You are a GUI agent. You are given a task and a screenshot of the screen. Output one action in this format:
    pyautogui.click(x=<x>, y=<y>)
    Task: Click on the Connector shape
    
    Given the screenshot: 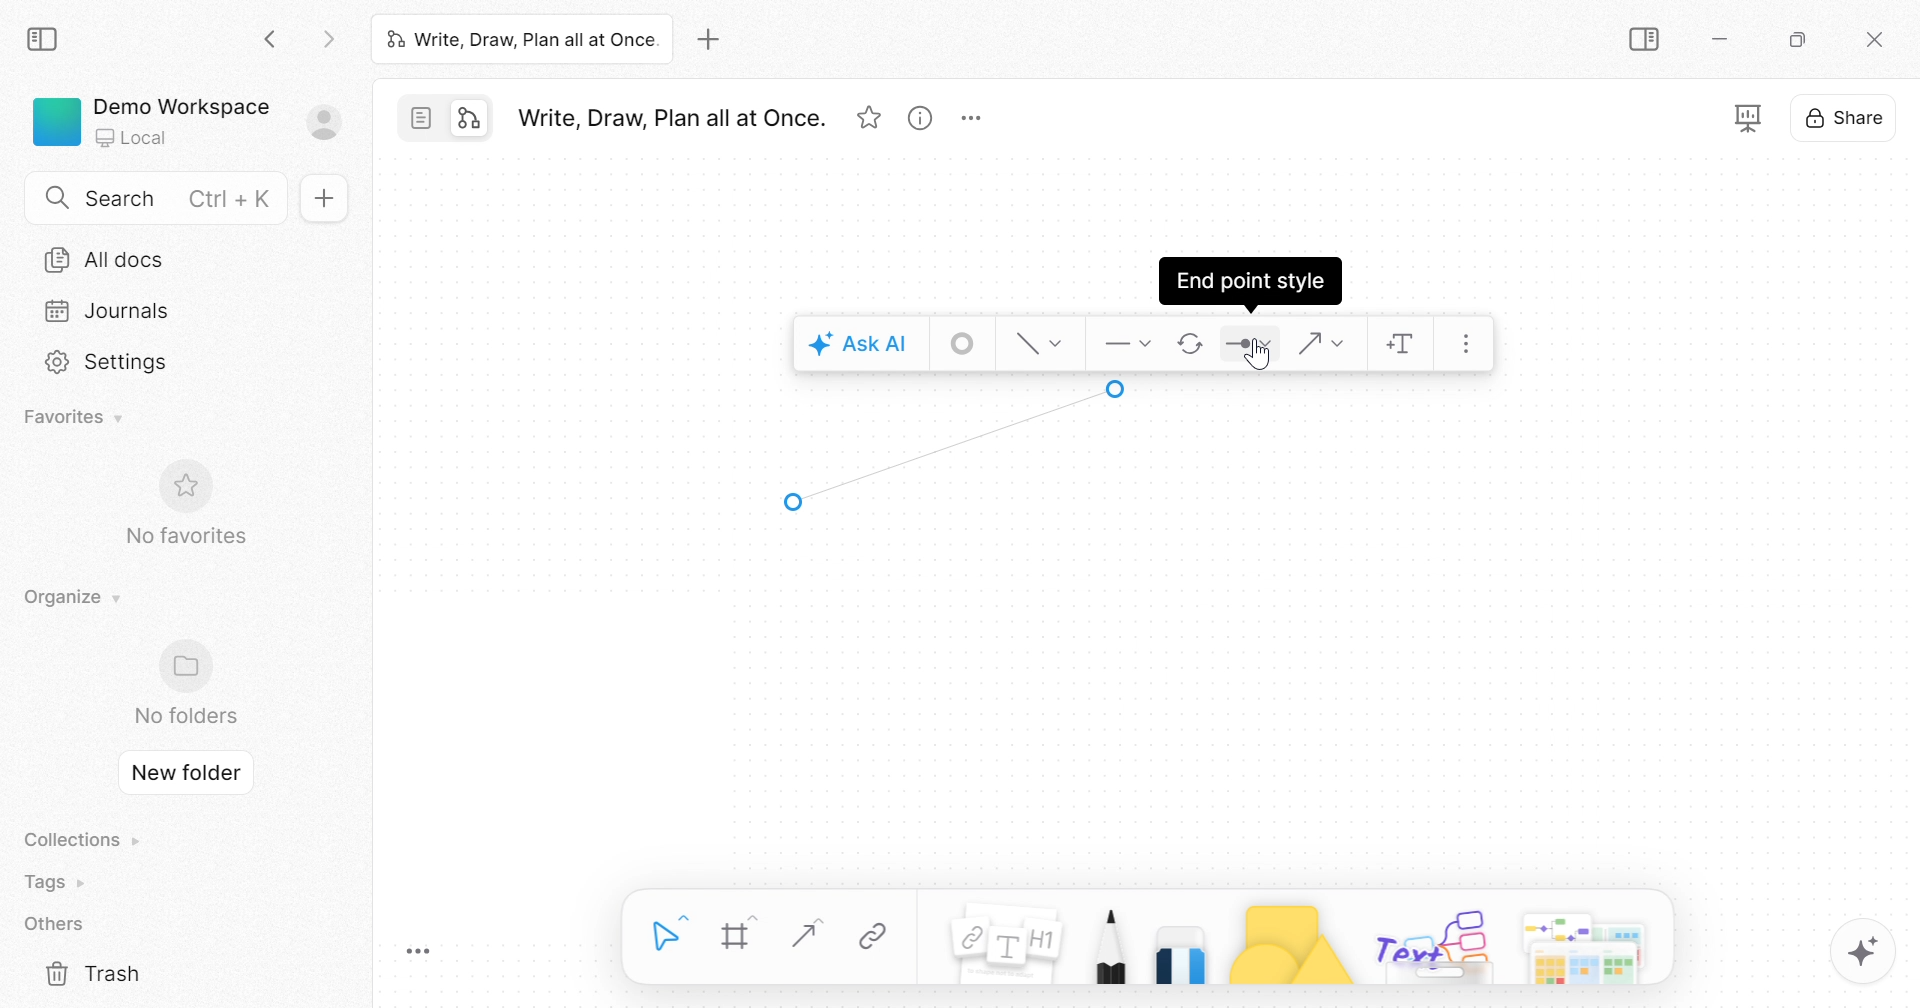 What is the action you would take?
    pyautogui.click(x=1323, y=342)
    